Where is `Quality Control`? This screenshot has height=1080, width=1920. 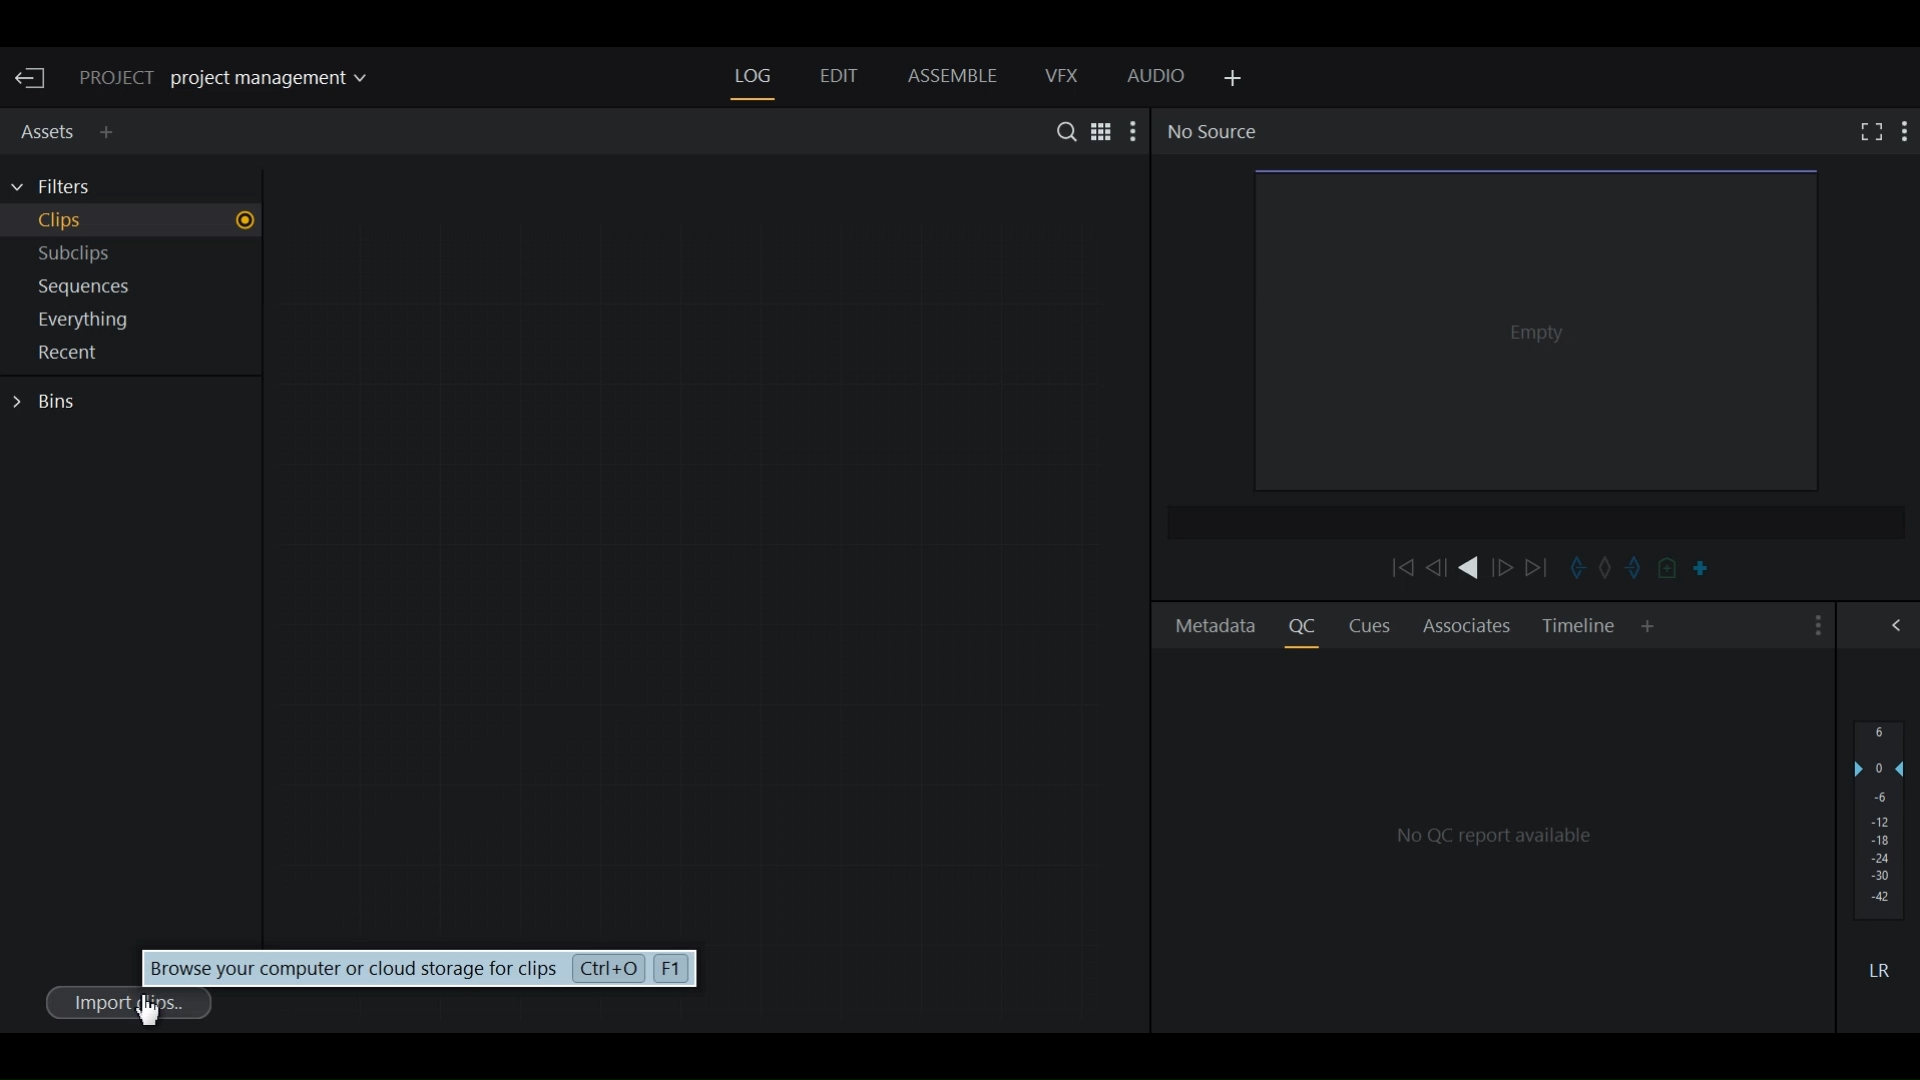
Quality Control is located at coordinates (1307, 626).